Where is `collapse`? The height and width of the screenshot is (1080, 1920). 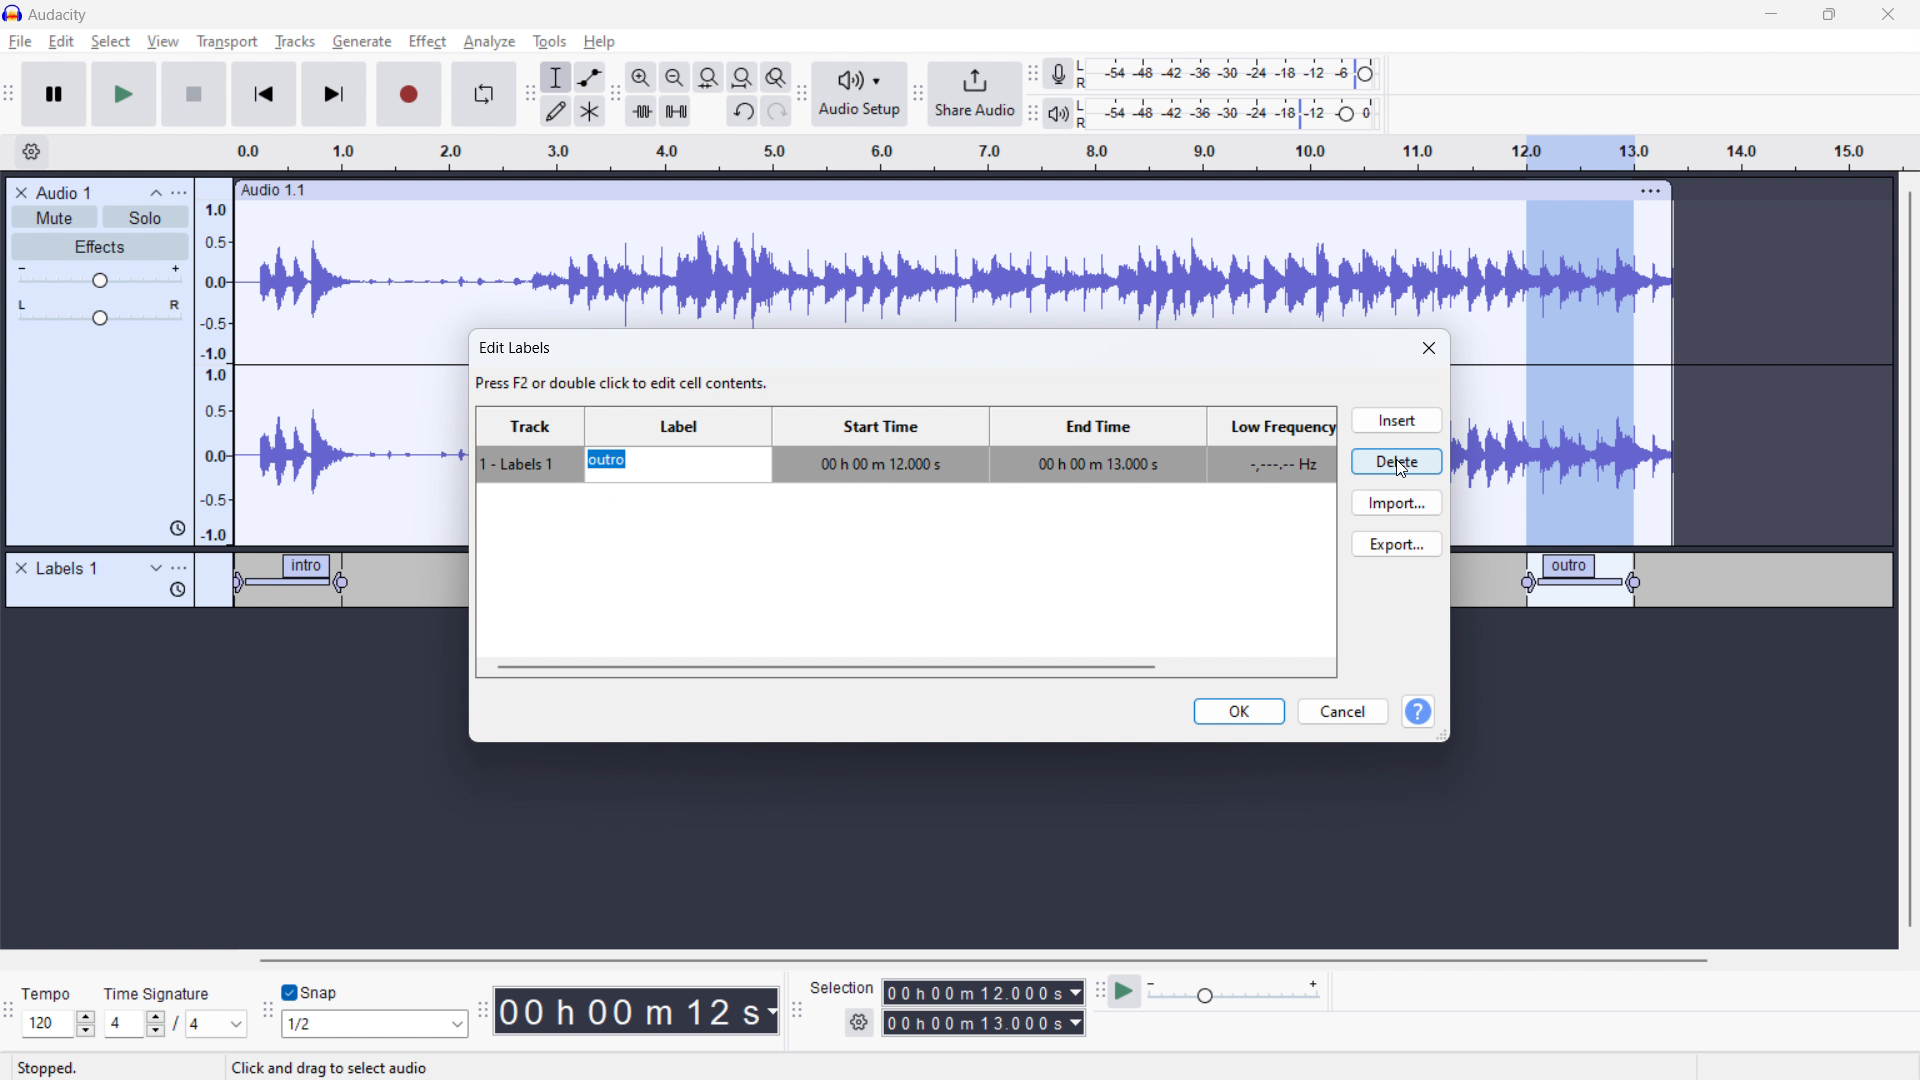 collapse is located at coordinates (156, 193).